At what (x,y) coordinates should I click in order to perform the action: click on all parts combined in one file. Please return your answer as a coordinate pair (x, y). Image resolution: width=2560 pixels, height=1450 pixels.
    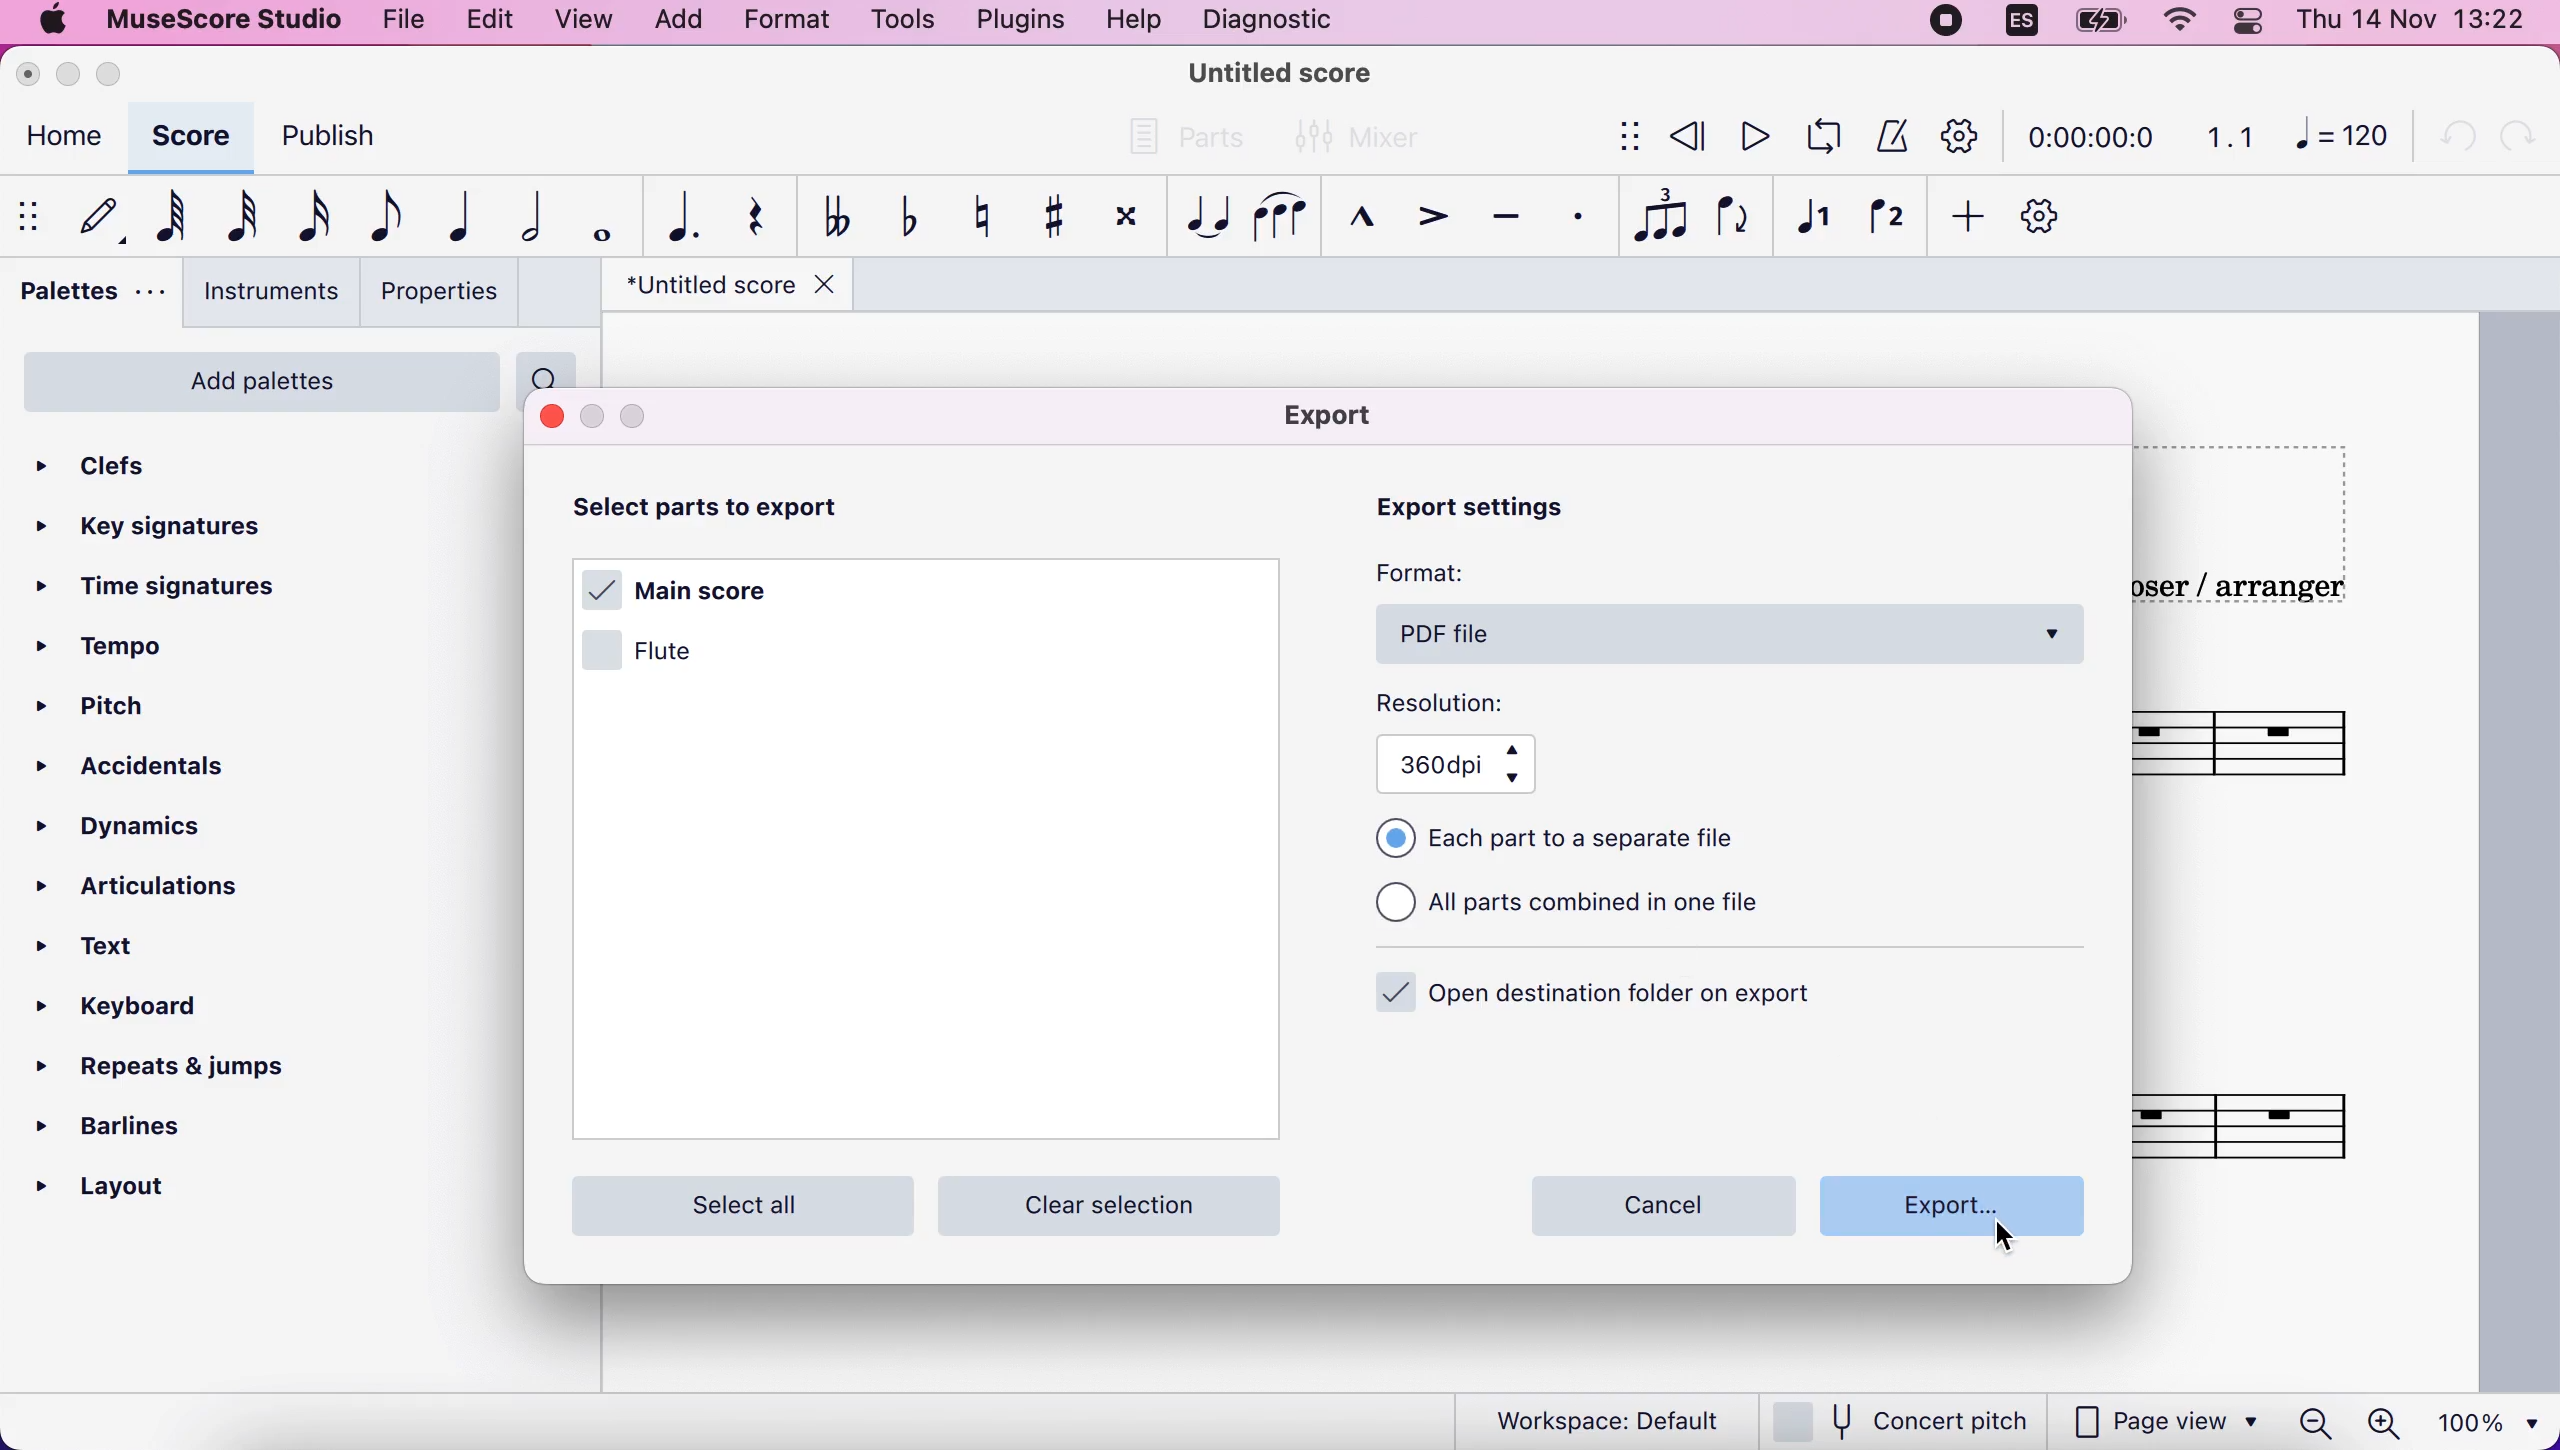
    Looking at the image, I should click on (1605, 910).